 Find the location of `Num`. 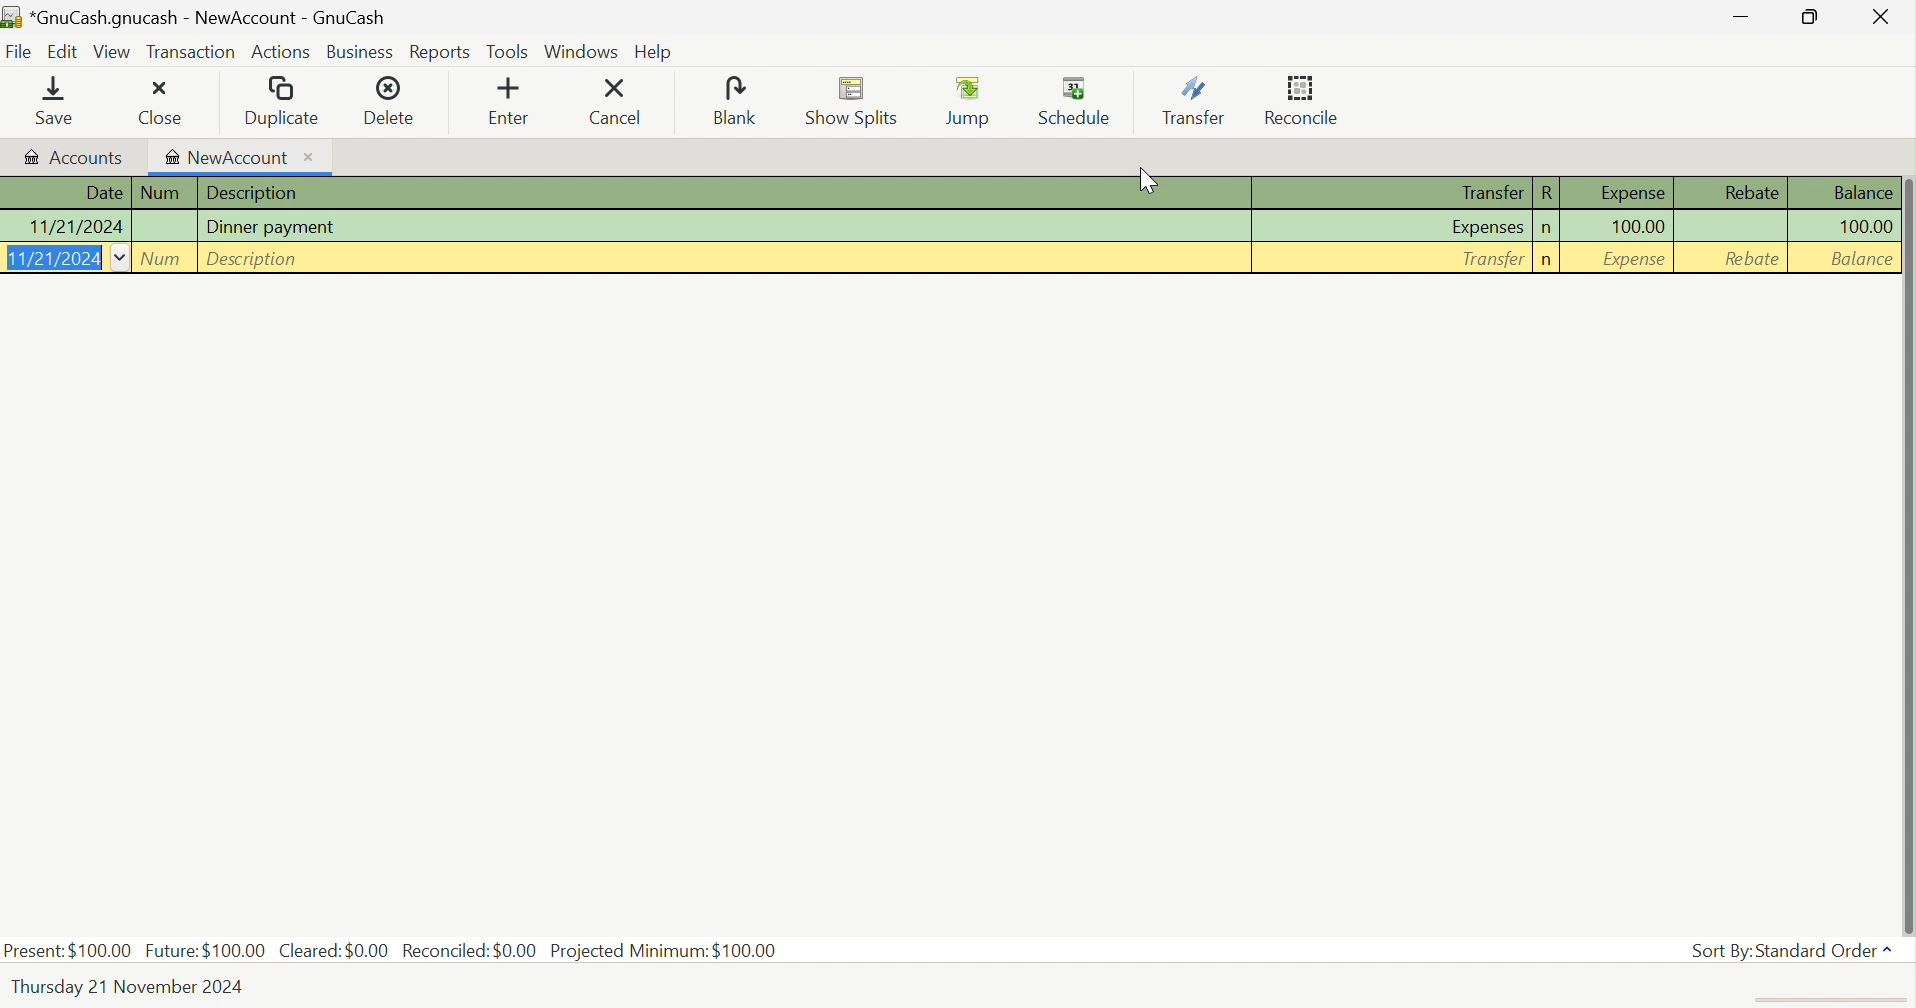

Num is located at coordinates (165, 193).